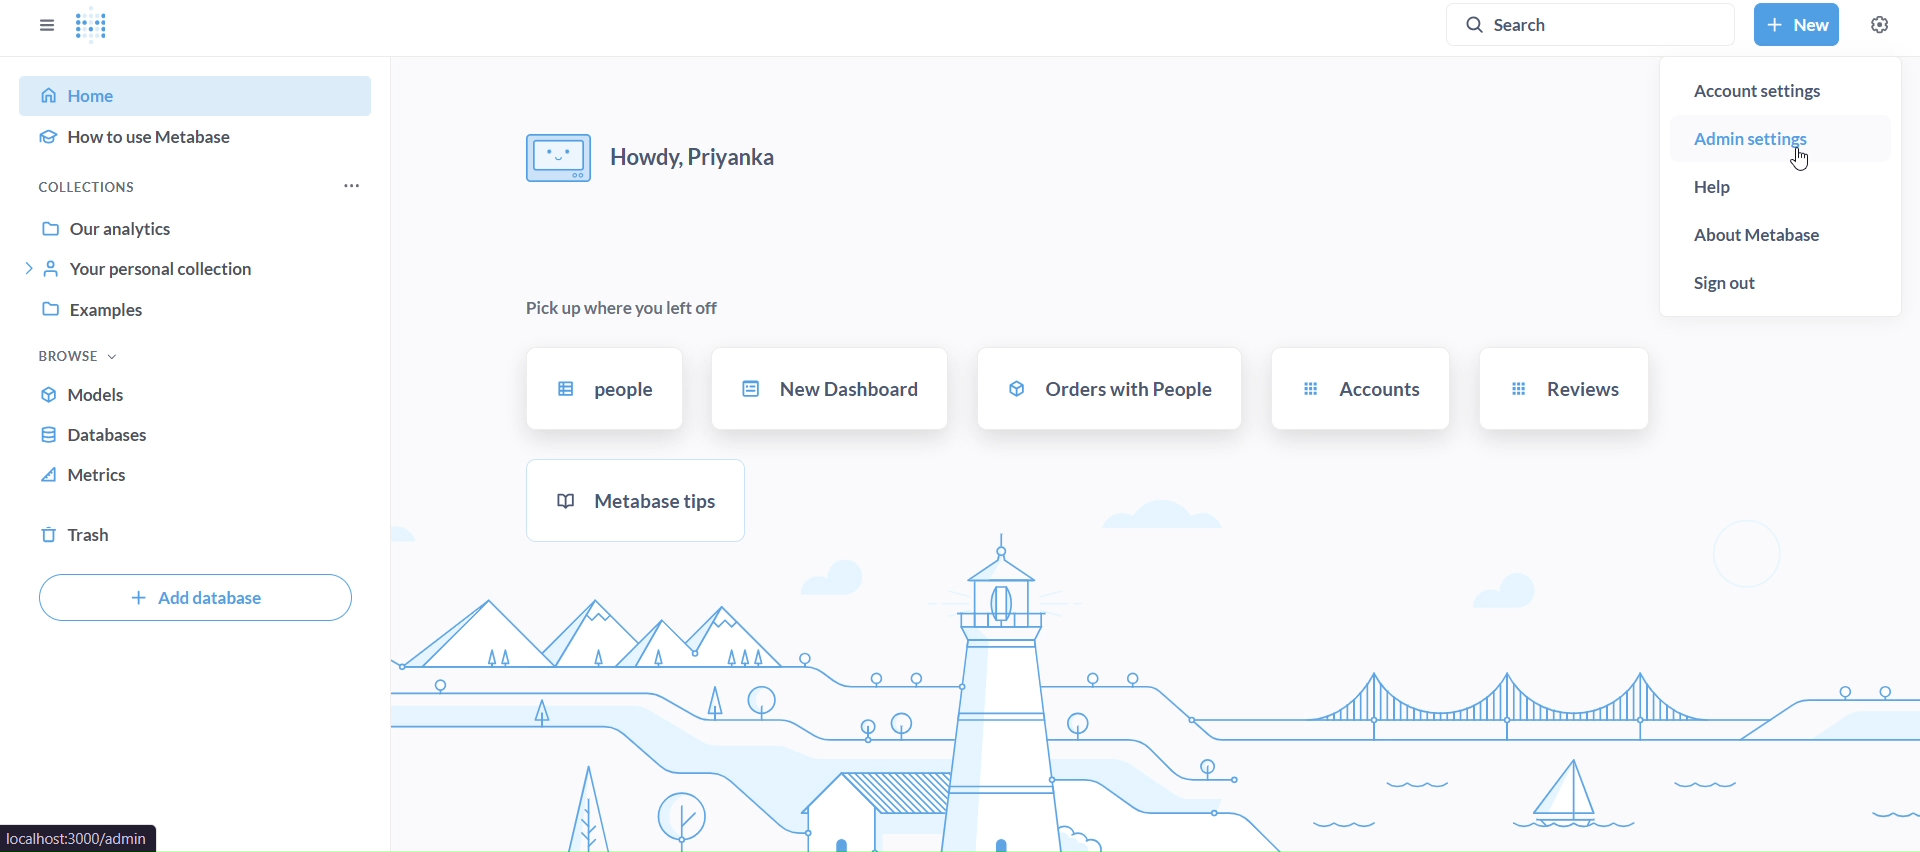 The height and width of the screenshot is (852, 1920). Describe the element at coordinates (830, 386) in the screenshot. I see `new dashboard` at that location.